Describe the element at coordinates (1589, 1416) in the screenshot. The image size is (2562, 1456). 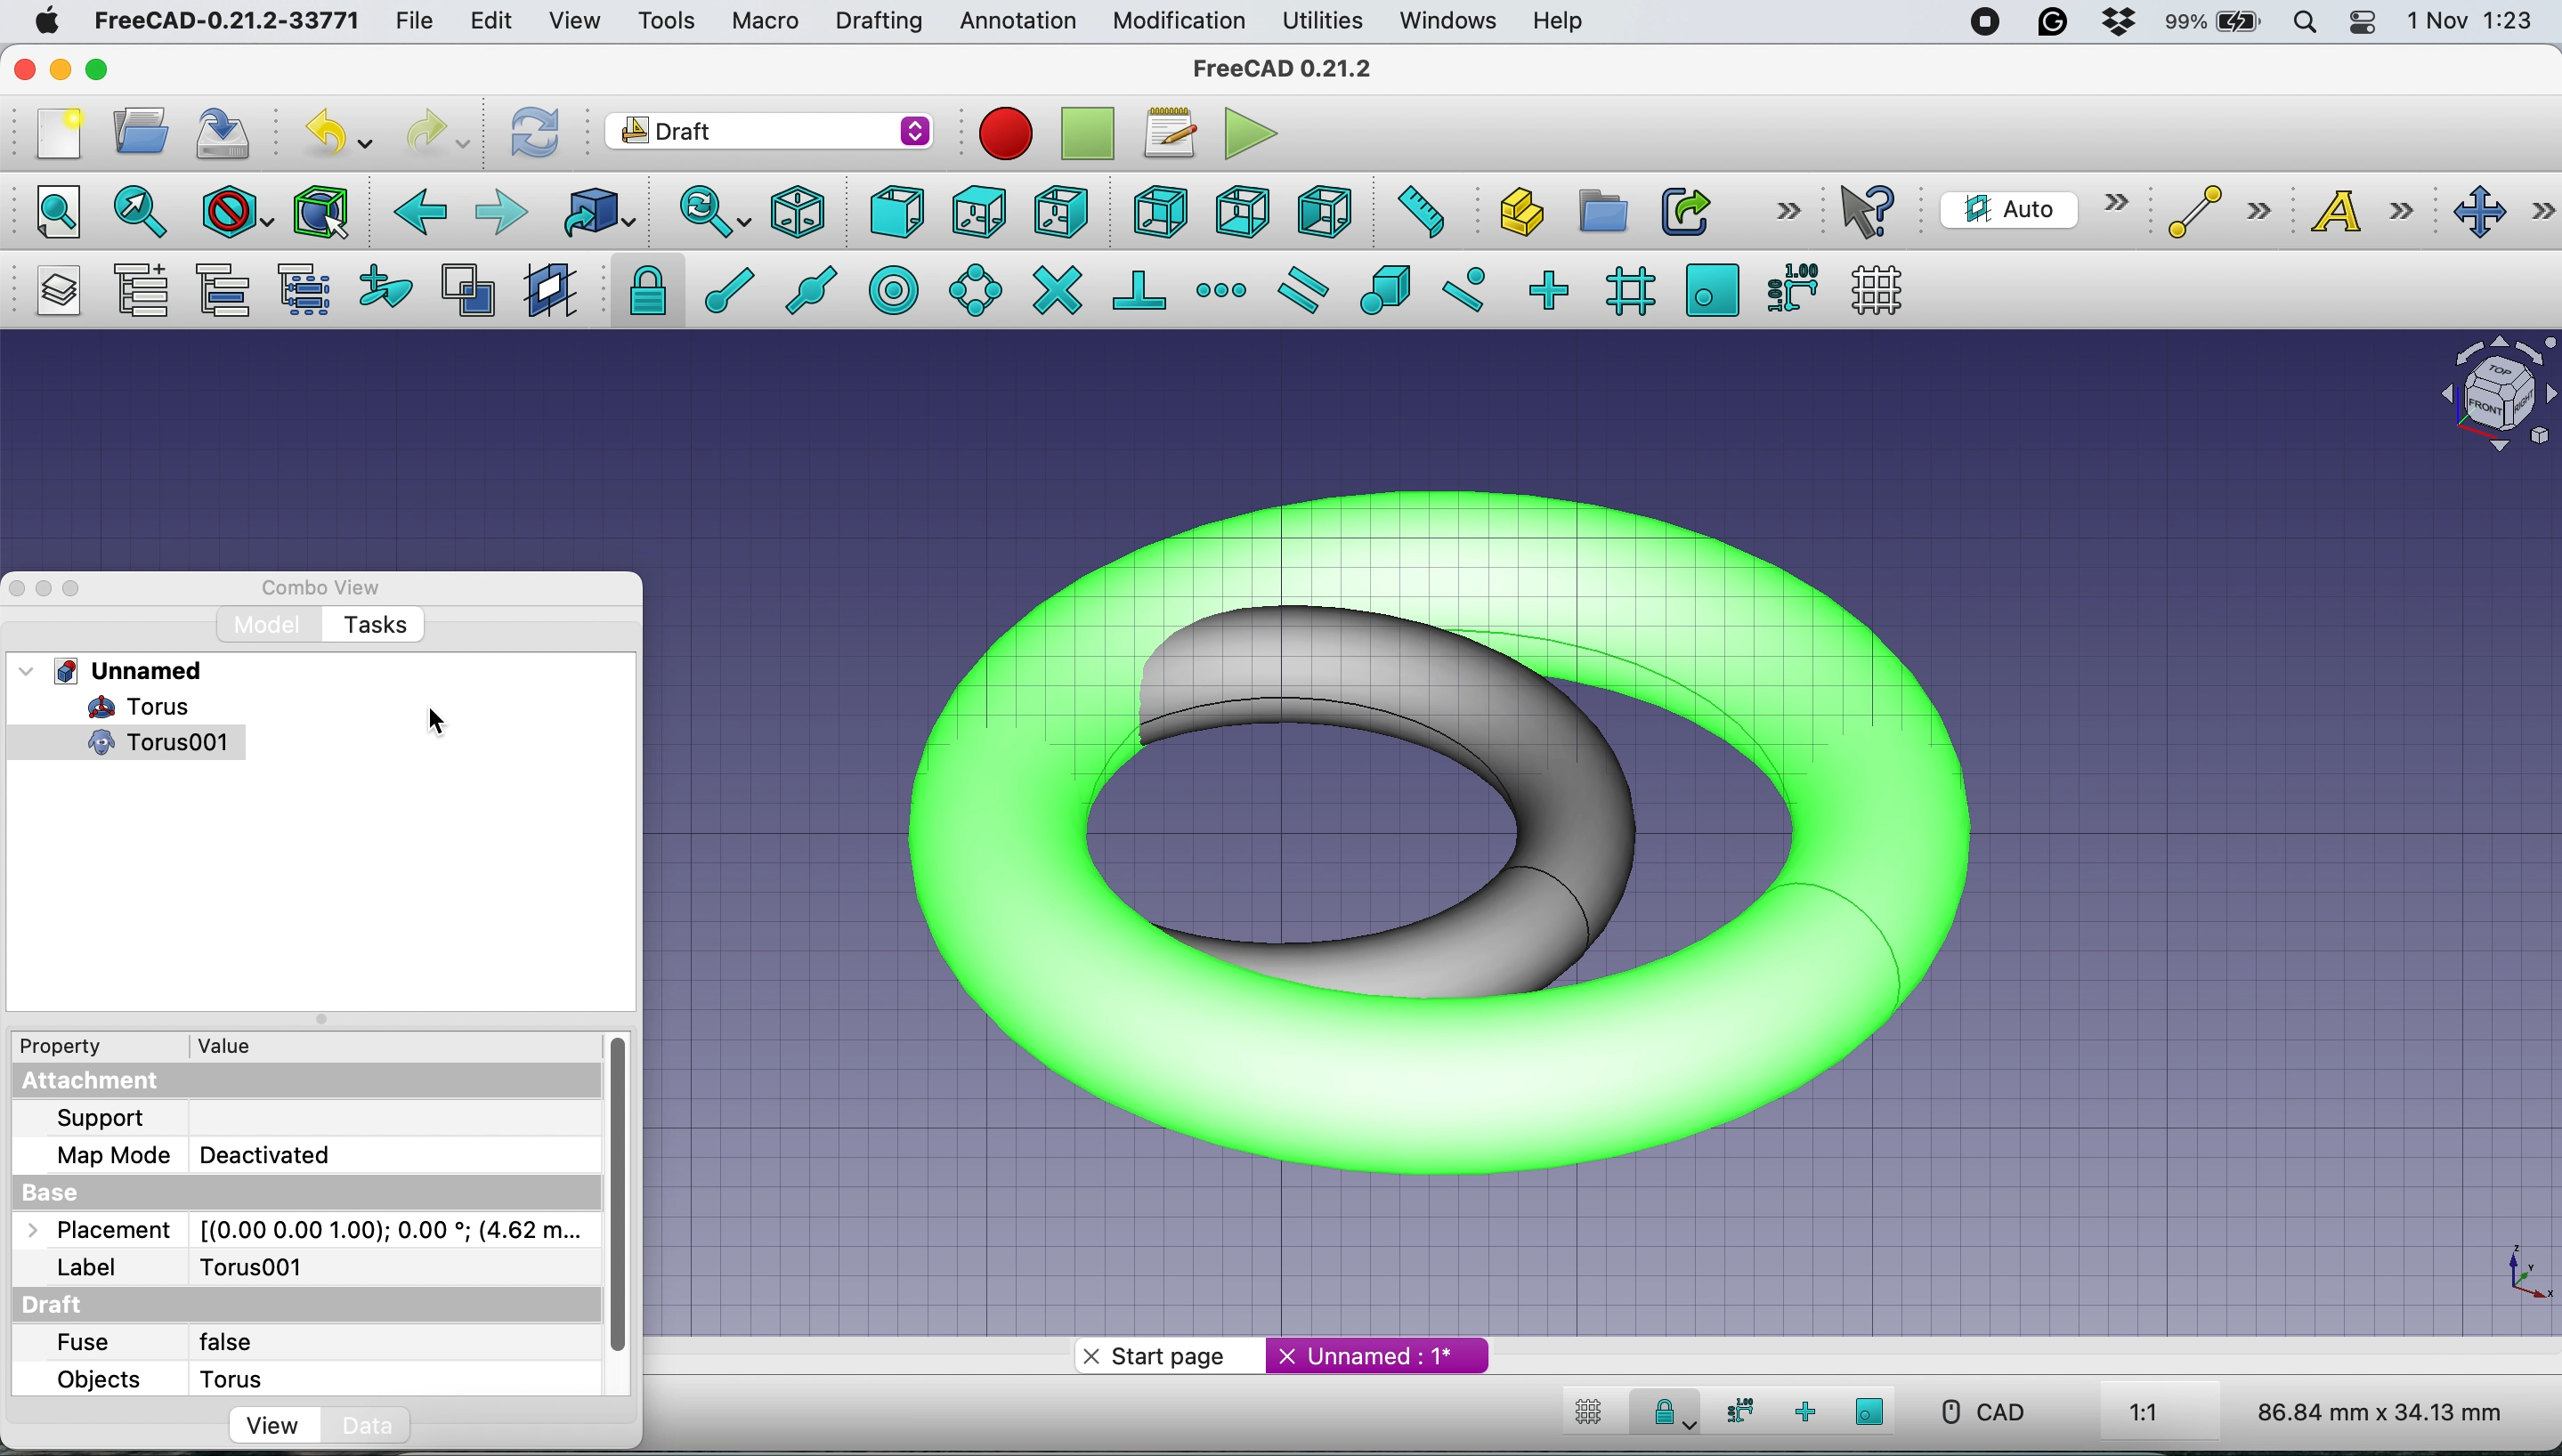
I see `toggle grid` at that location.